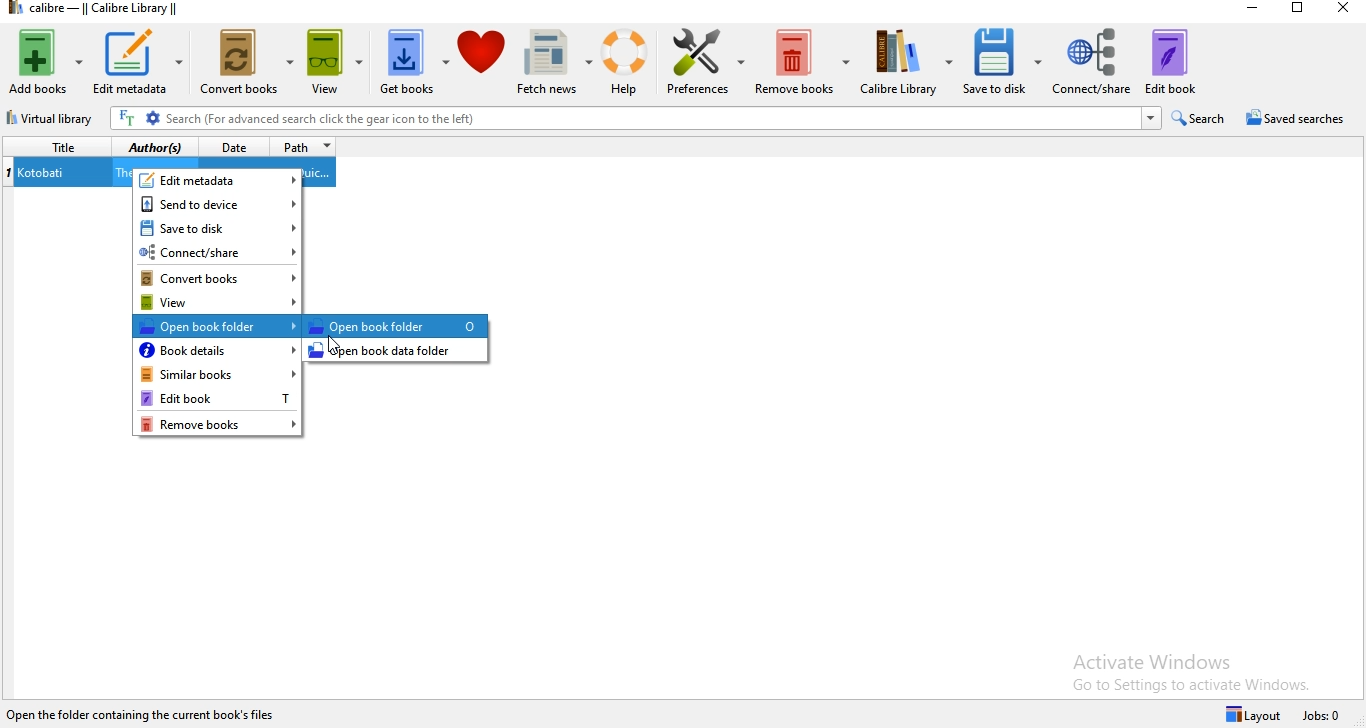 Image resolution: width=1366 pixels, height=728 pixels. I want to click on send to device, so click(220, 204).